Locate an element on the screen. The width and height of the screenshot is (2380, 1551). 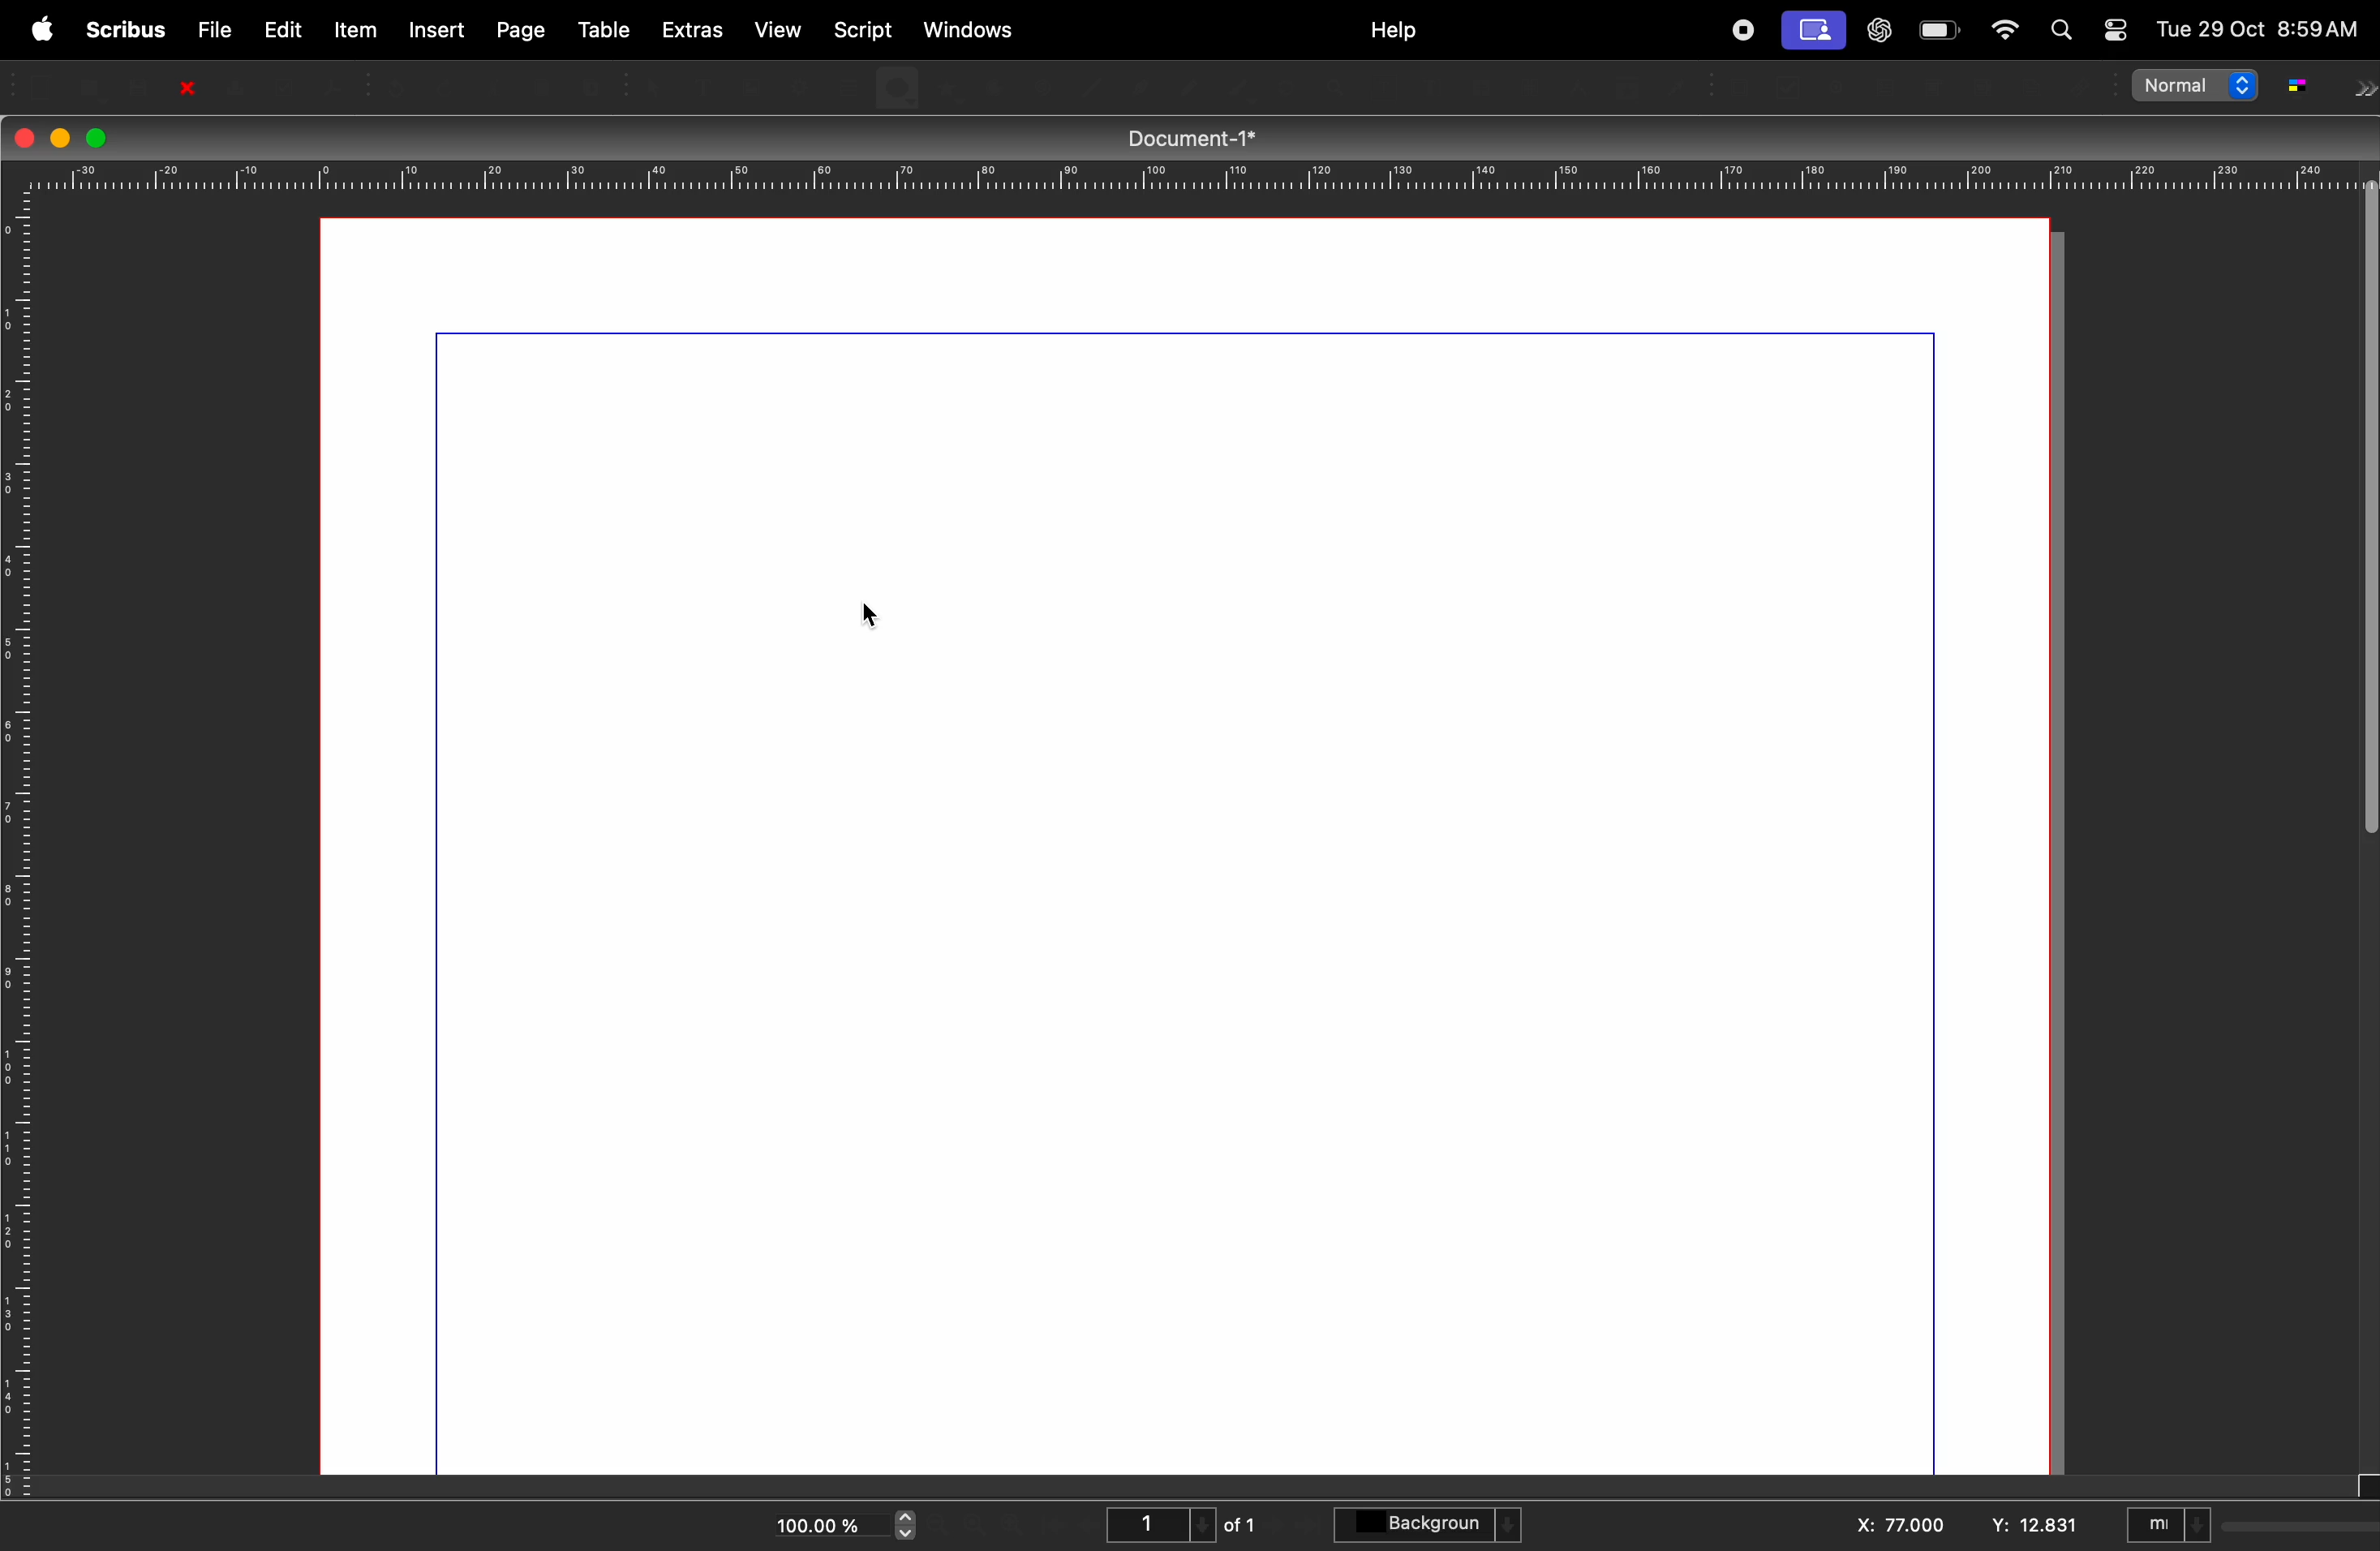
new is located at coordinates (44, 84).